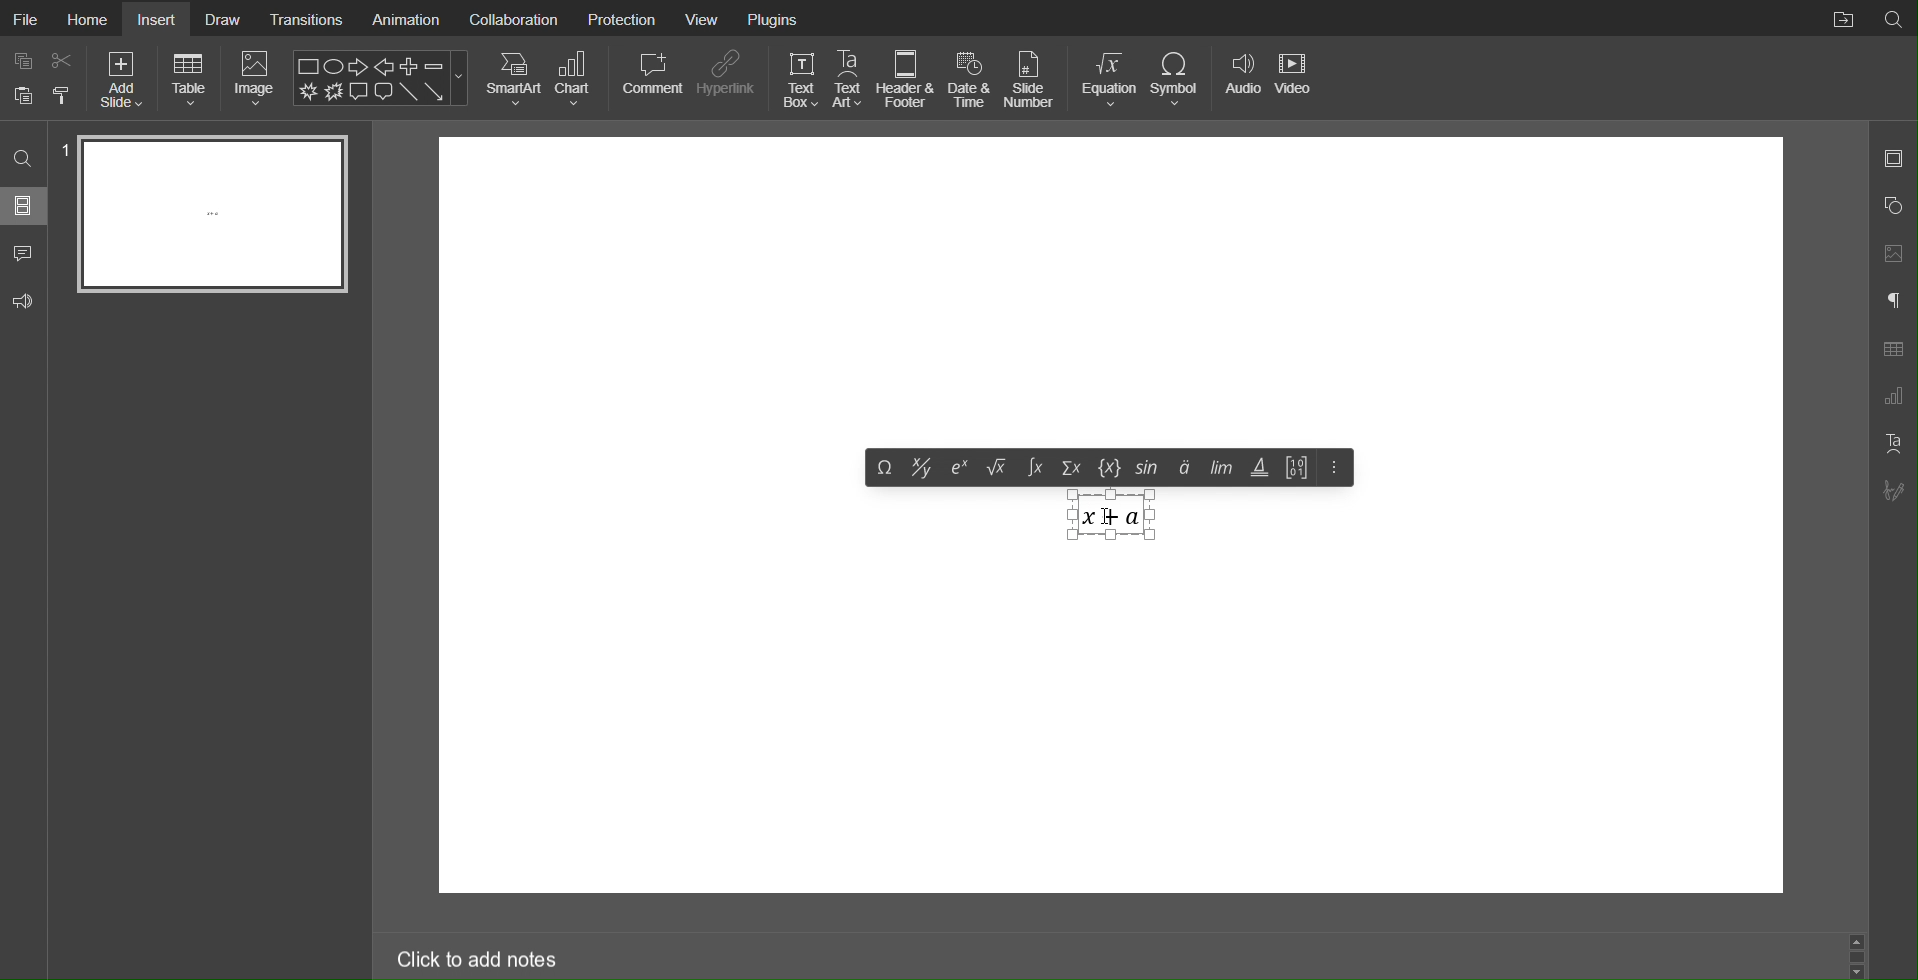 This screenshot has width=1918, height=980. I want to click on Equation, so click(1109, 79).